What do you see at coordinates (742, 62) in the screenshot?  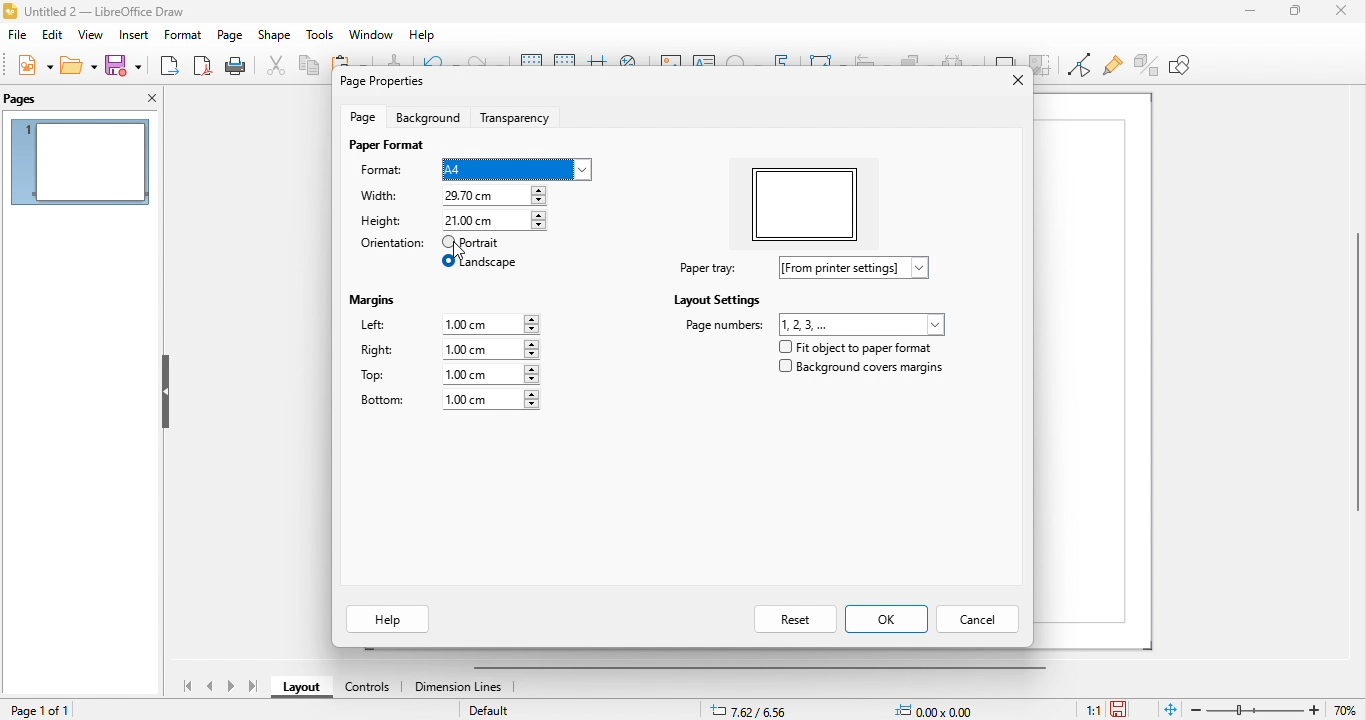 I see `special characters` at bounding box center [742, 62].